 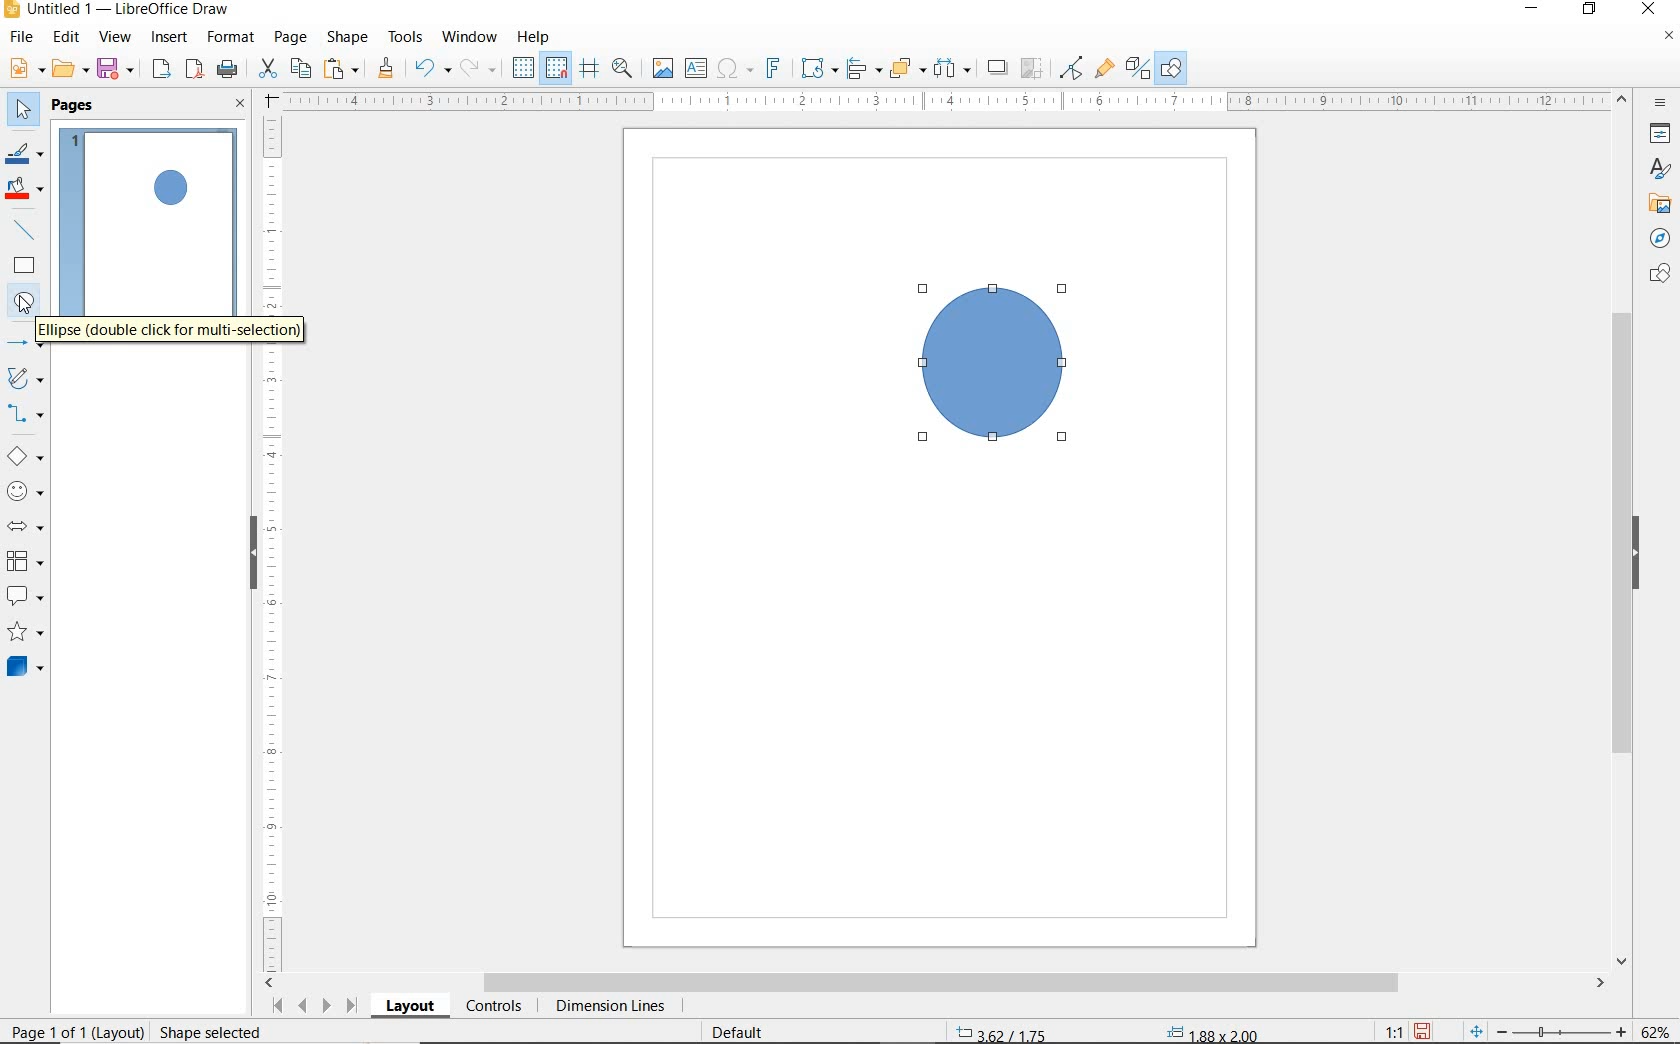 What do you see at coordinates (149, 234) in the screenshot?
I see `PAGE 1` at bounding box center [149, 234].